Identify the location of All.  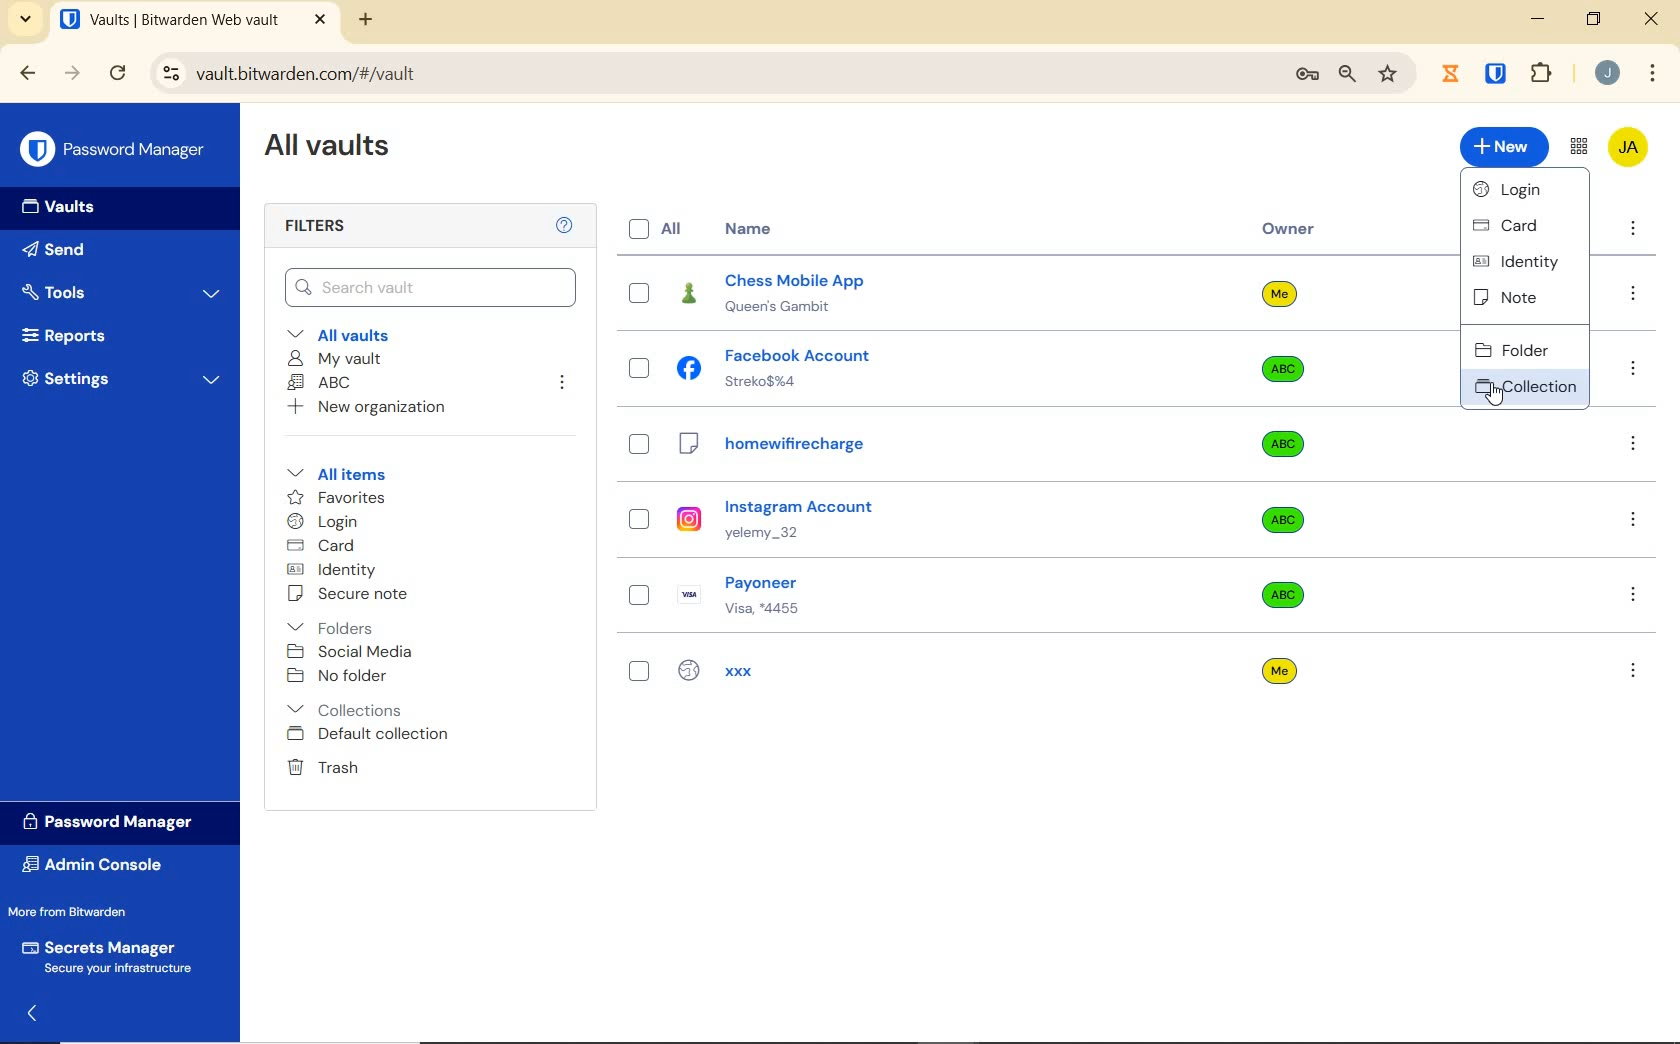
(660, 231).